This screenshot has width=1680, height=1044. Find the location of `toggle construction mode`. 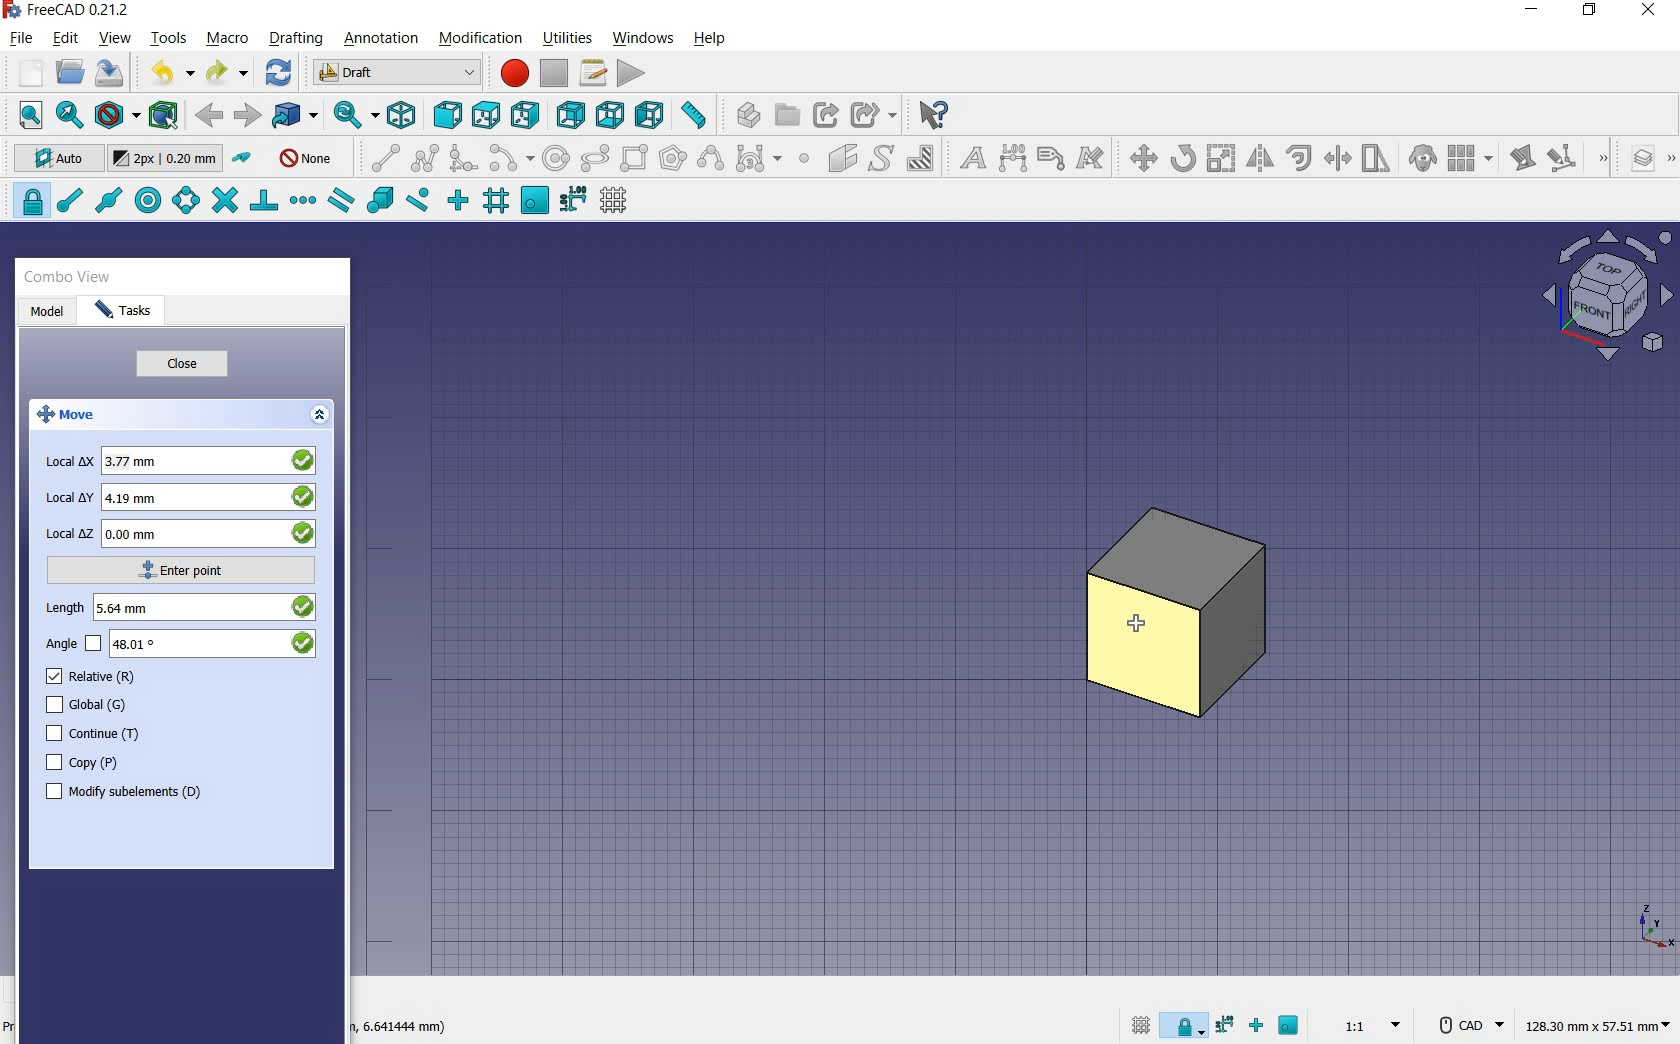

toggle construction mode is located at coordinates (244, 159).